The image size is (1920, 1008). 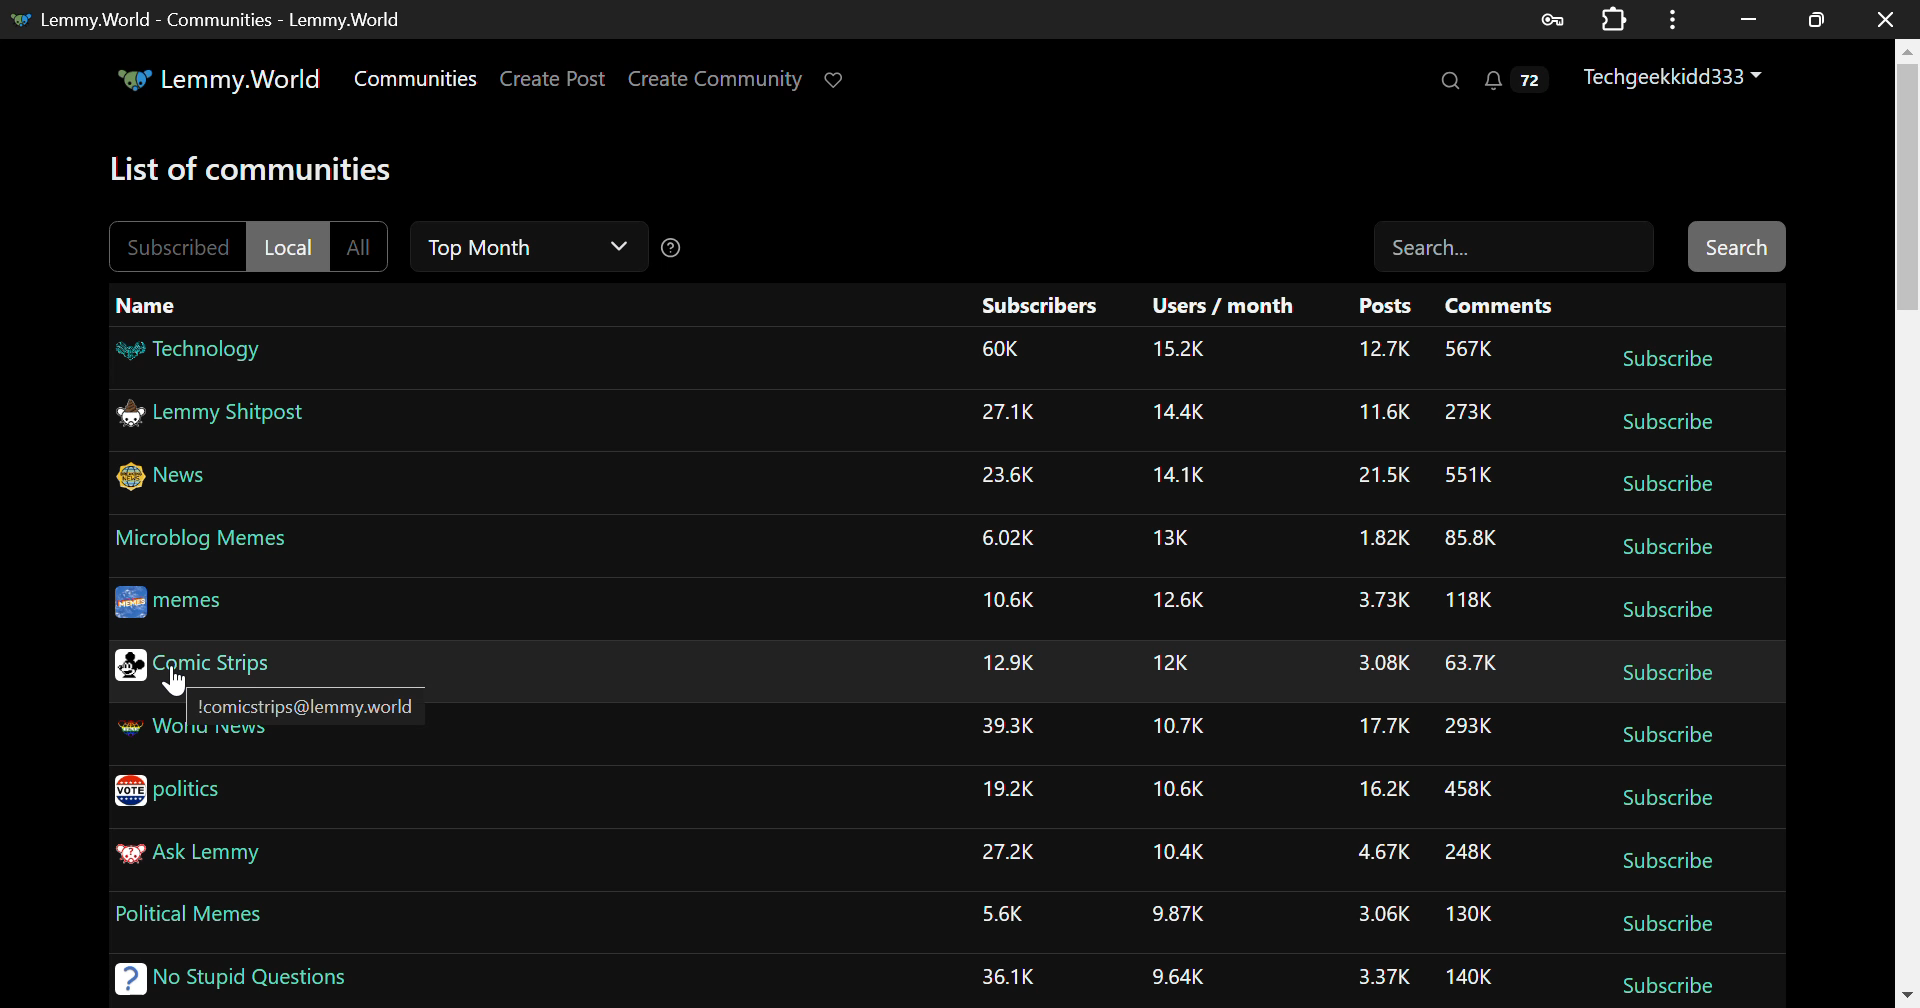 What do you see at coordinates (1658, 982) in the screenshot?
I see `Subscribe` at bounding box center [1658, 982].